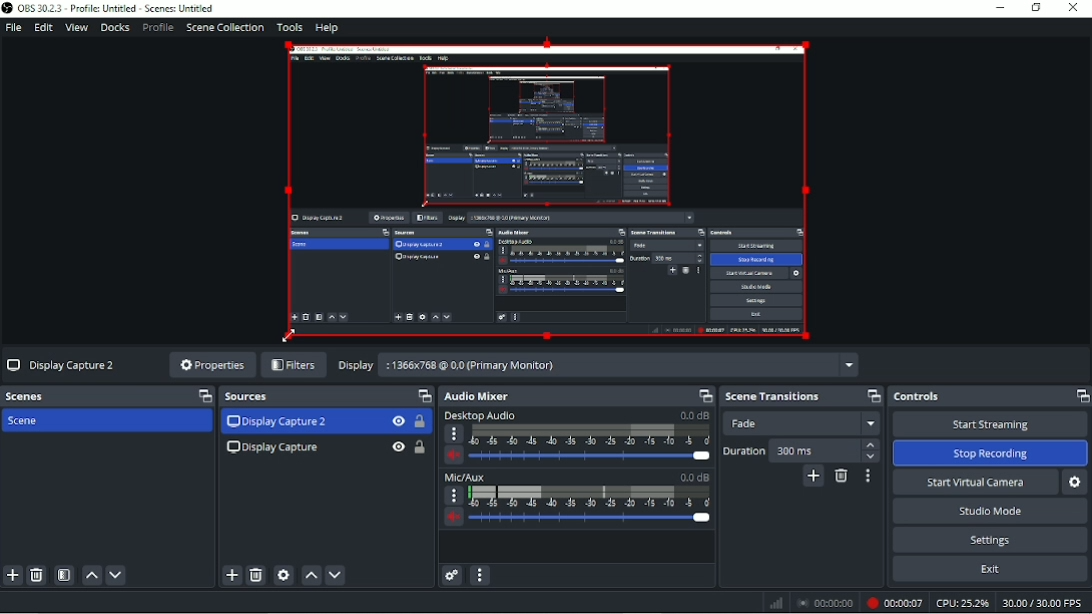 The height and width of the screenshot is (614, 1092). I want to click on 0.0 dB, so click(694, 415).